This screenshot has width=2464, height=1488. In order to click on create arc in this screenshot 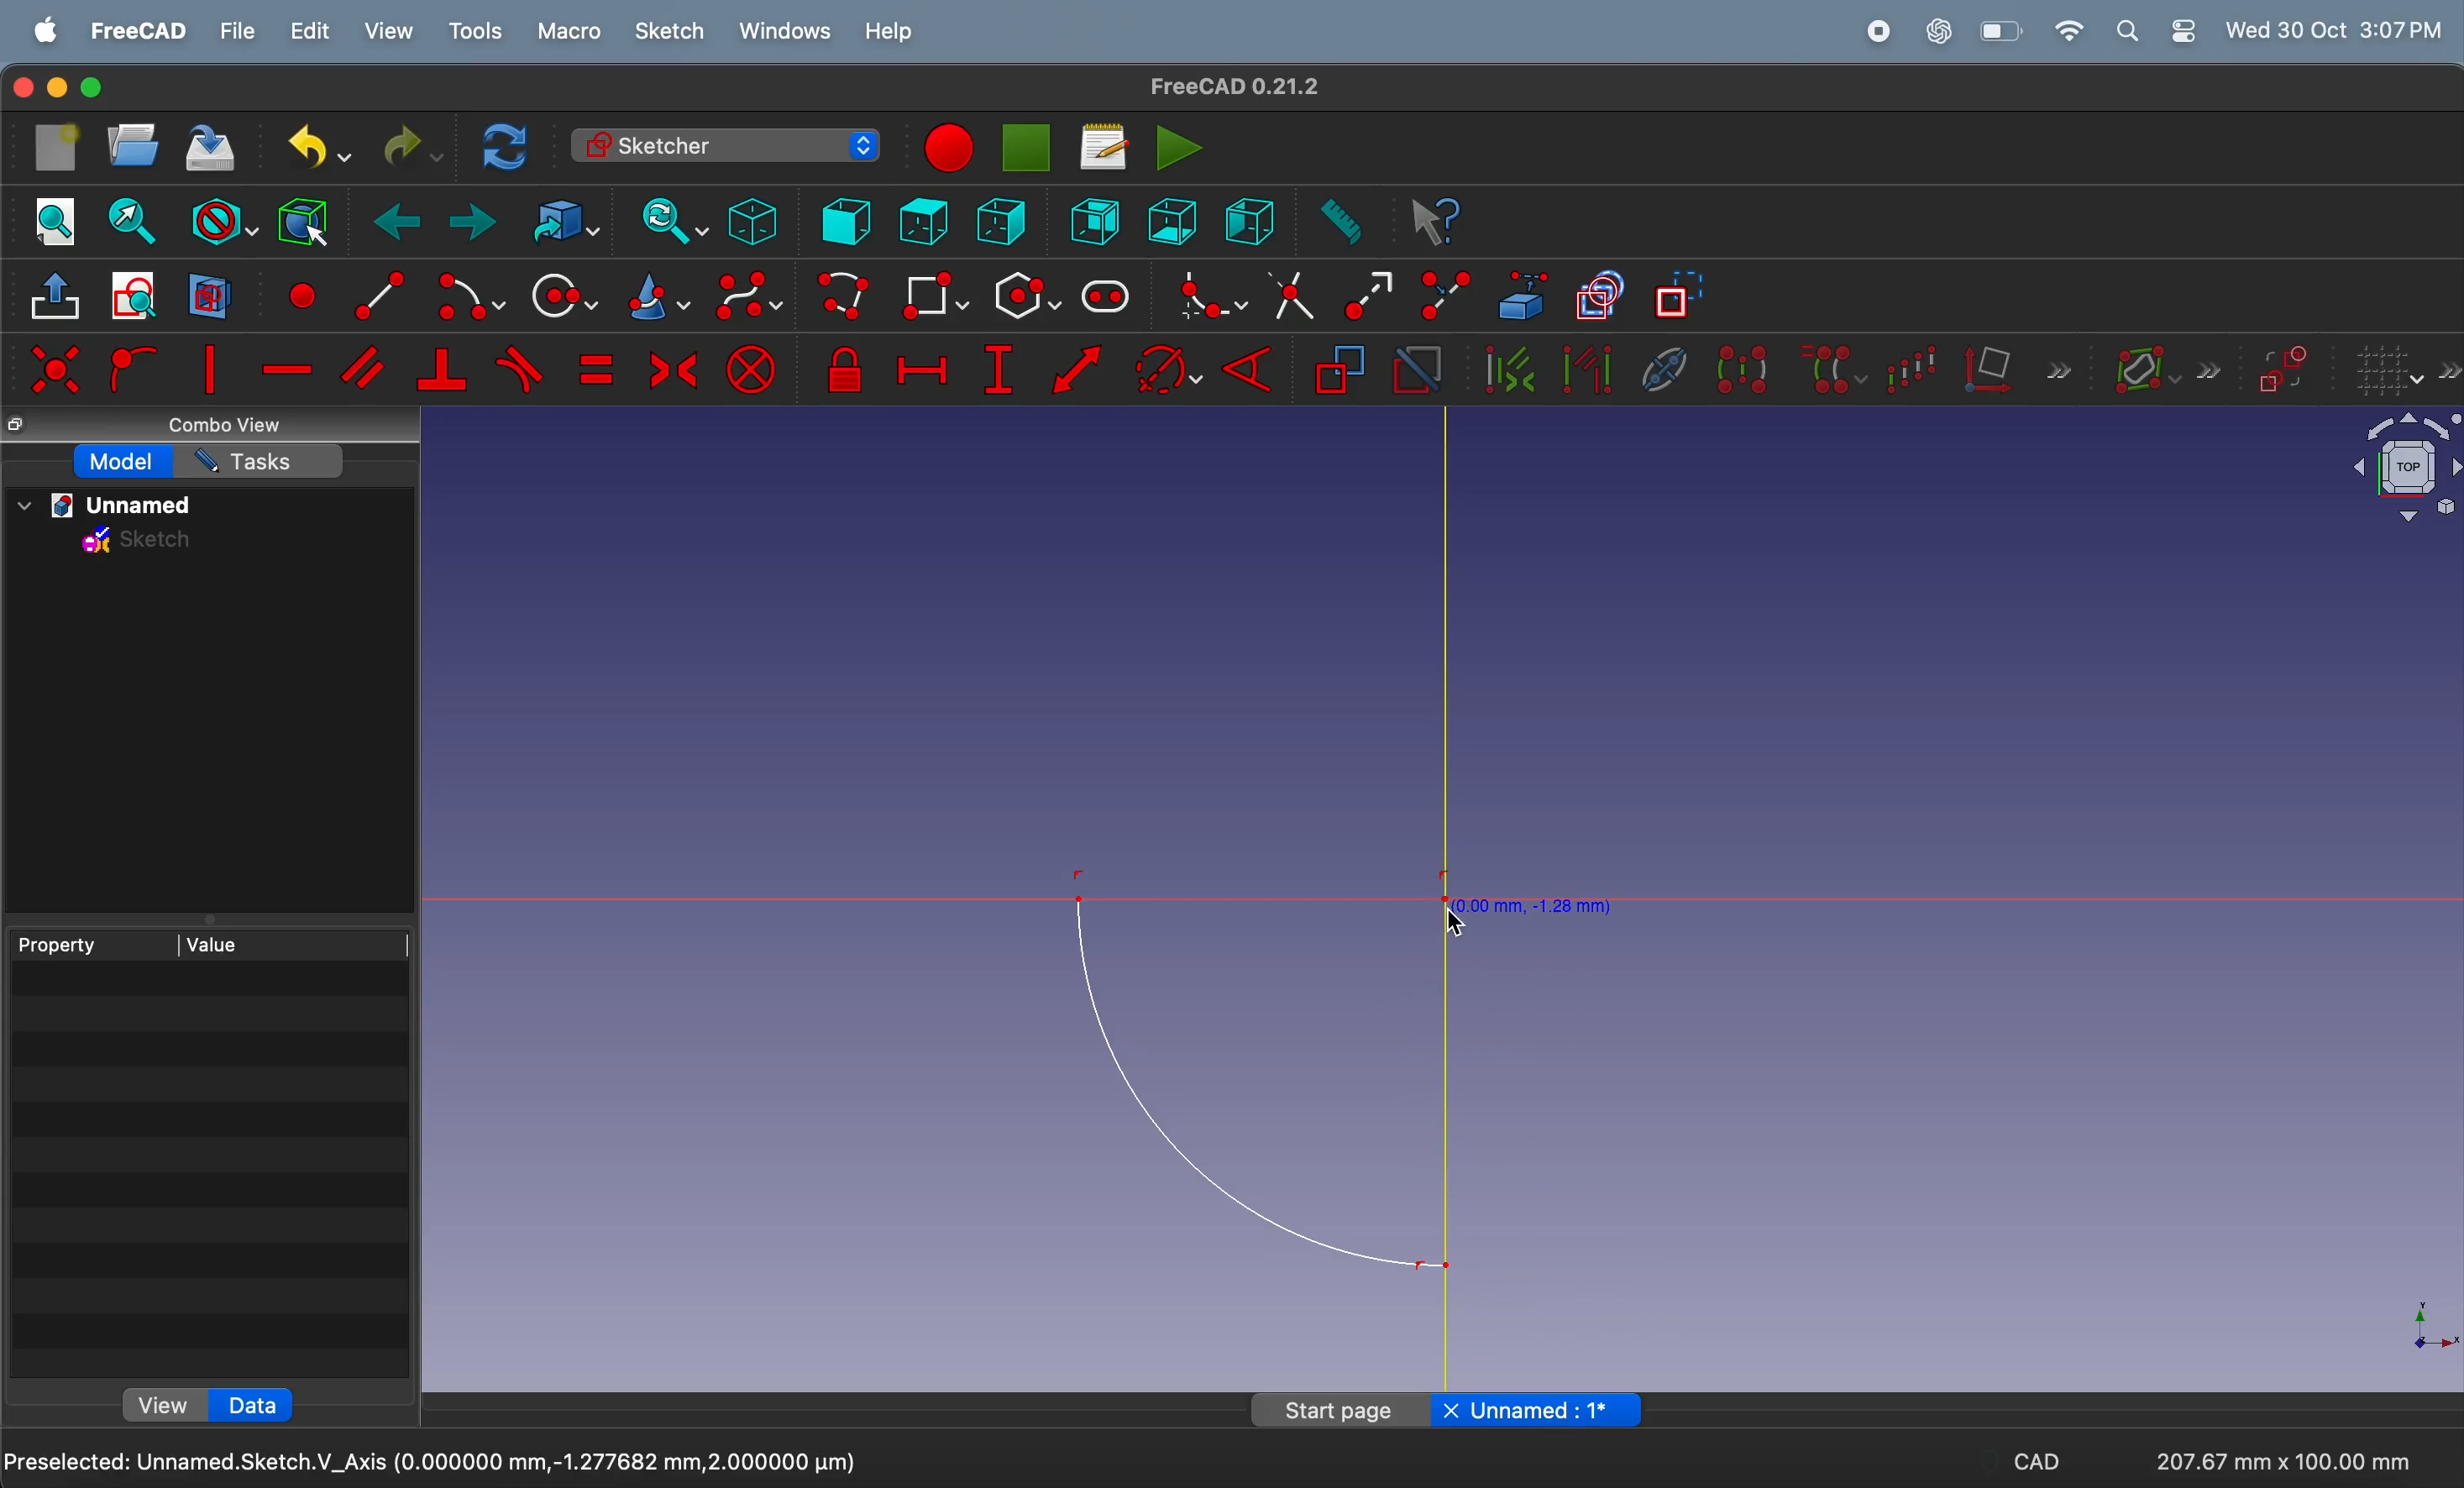, I will do `click(467, 298)`.